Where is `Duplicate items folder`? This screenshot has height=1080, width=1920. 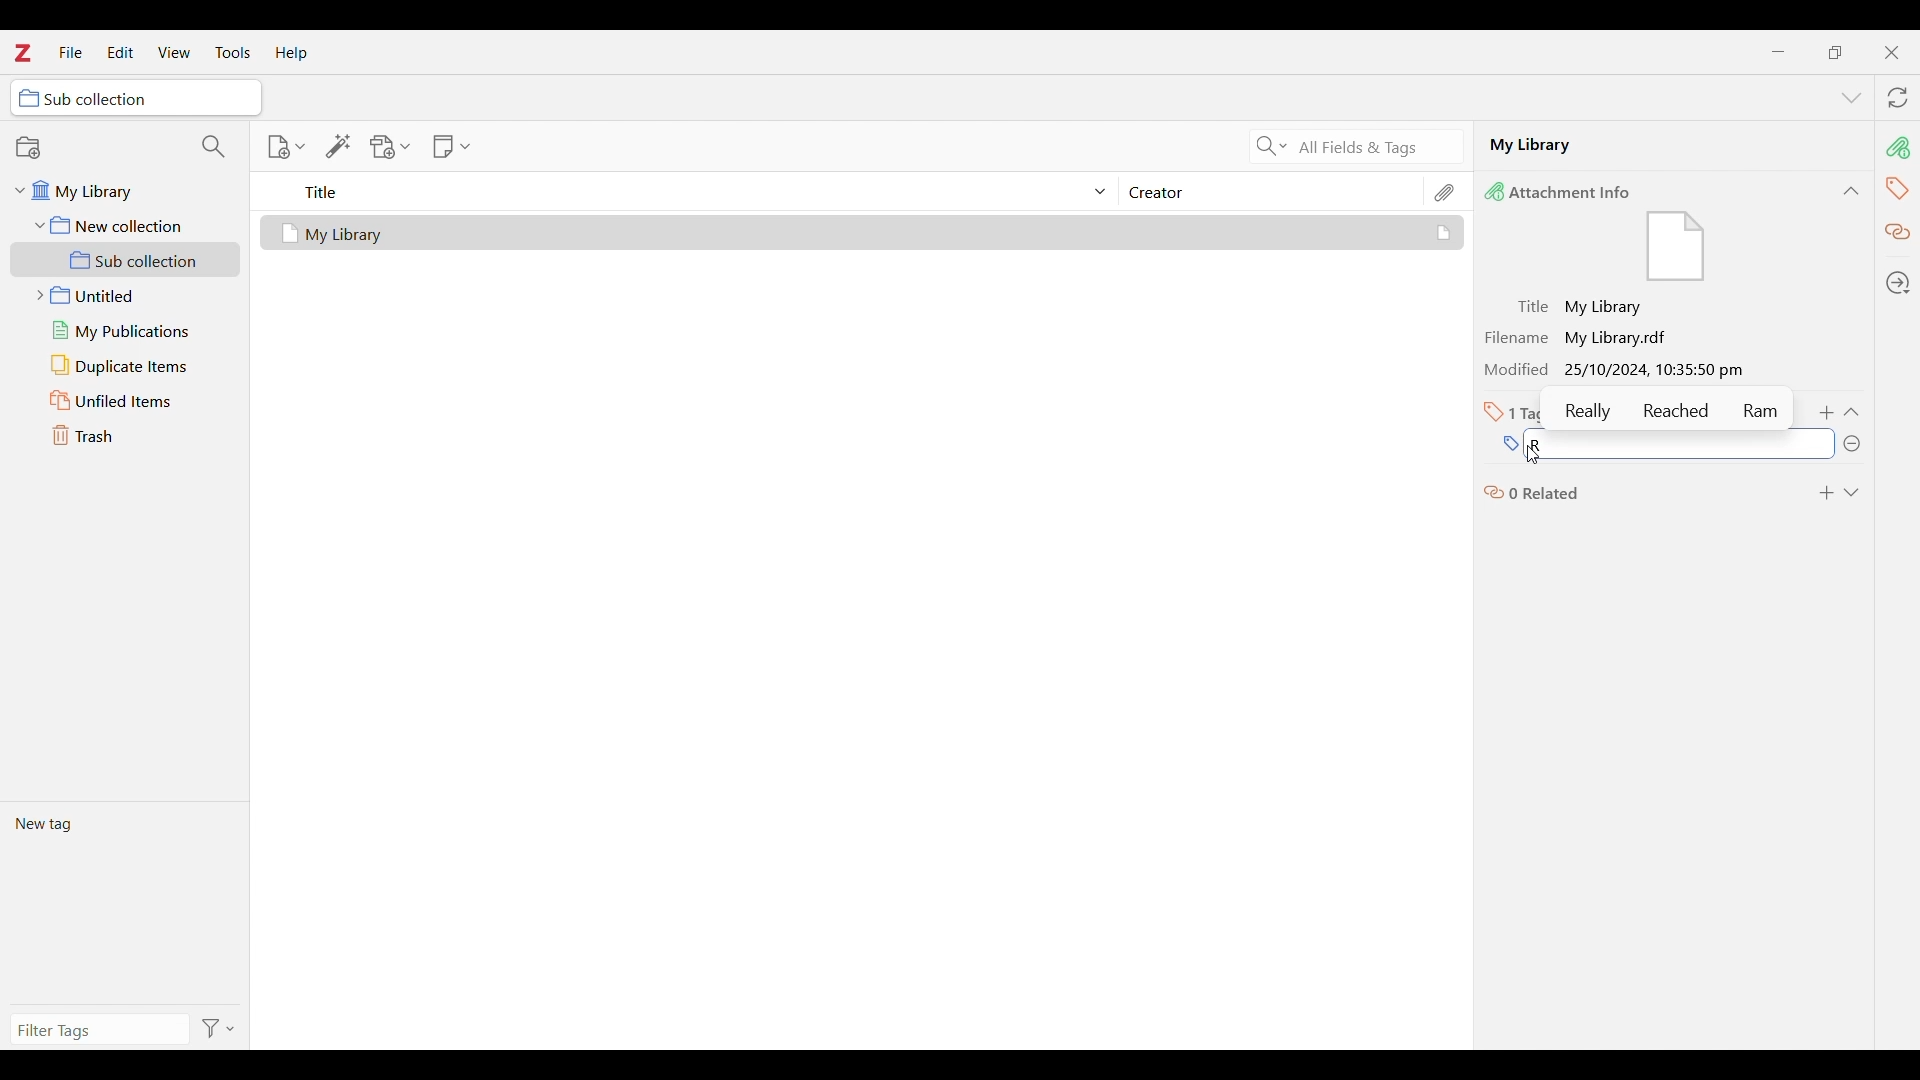
Duplicate items folder is located at coordinates (126, 366).